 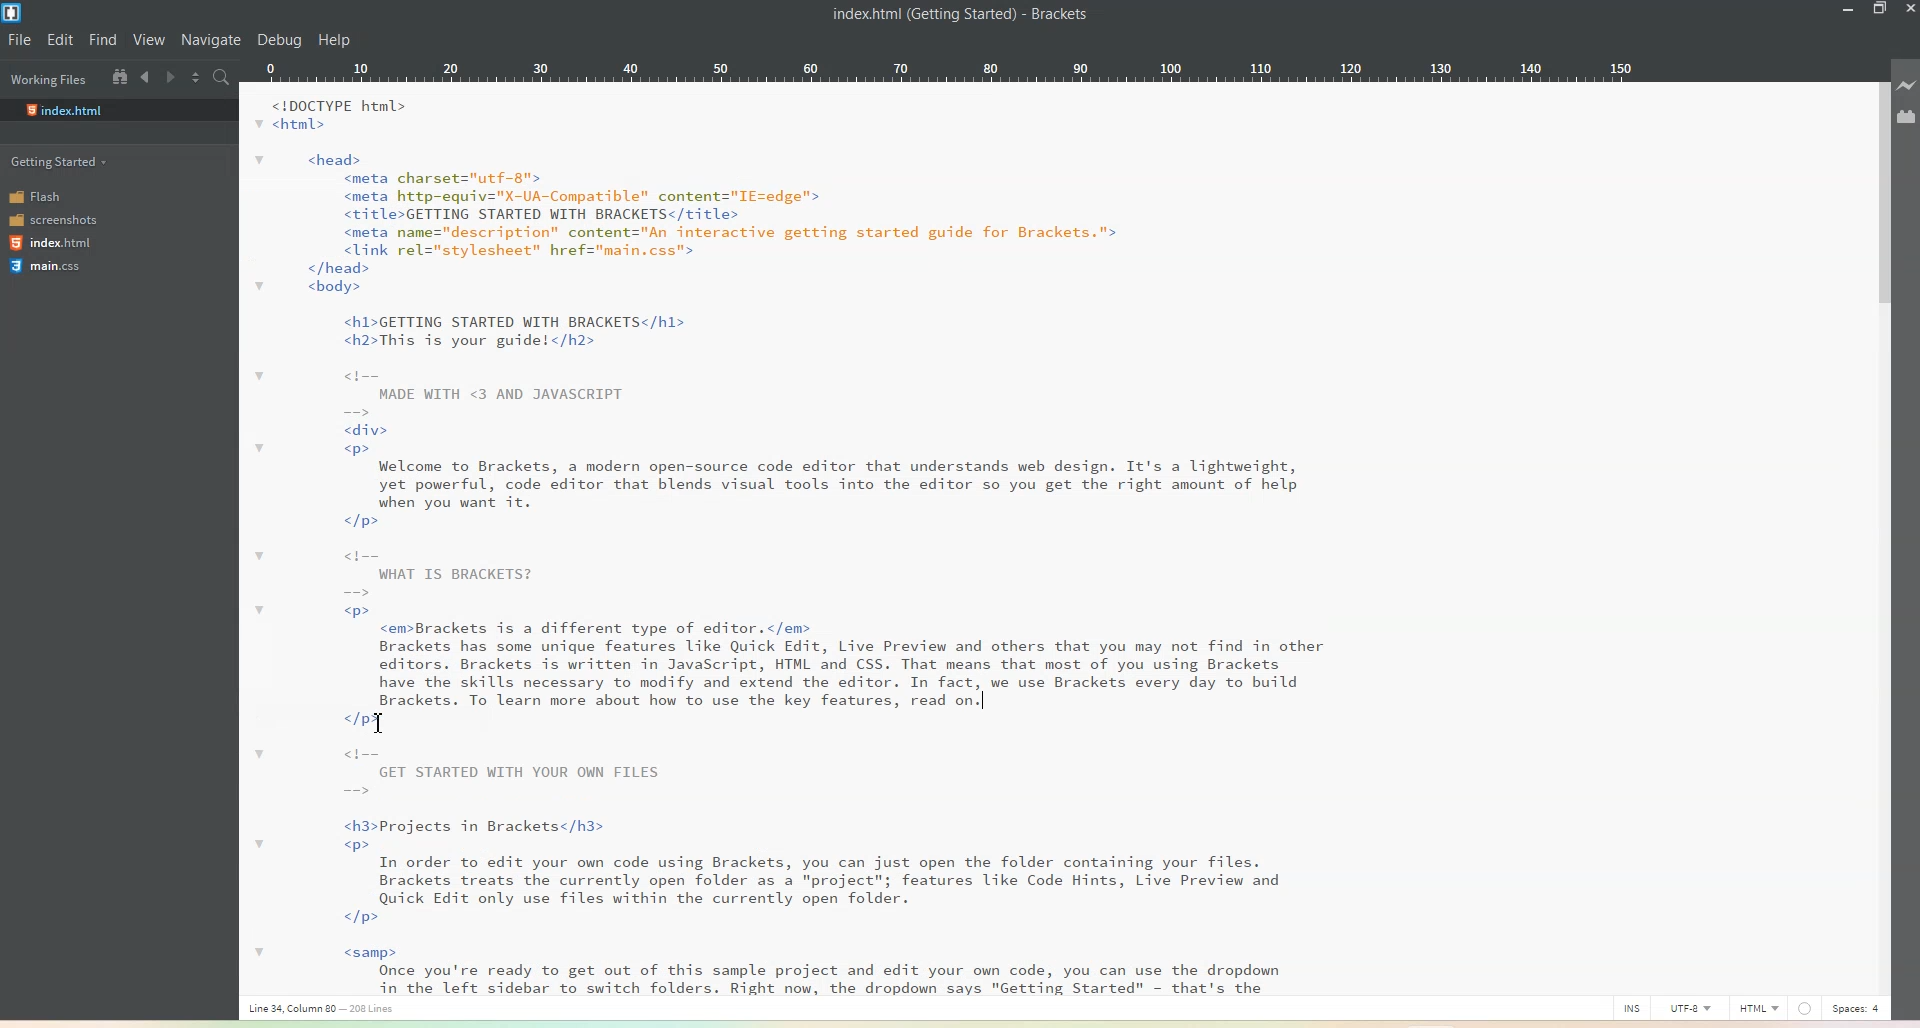 I want to click on Minimize, so click(x=1846, y=10).